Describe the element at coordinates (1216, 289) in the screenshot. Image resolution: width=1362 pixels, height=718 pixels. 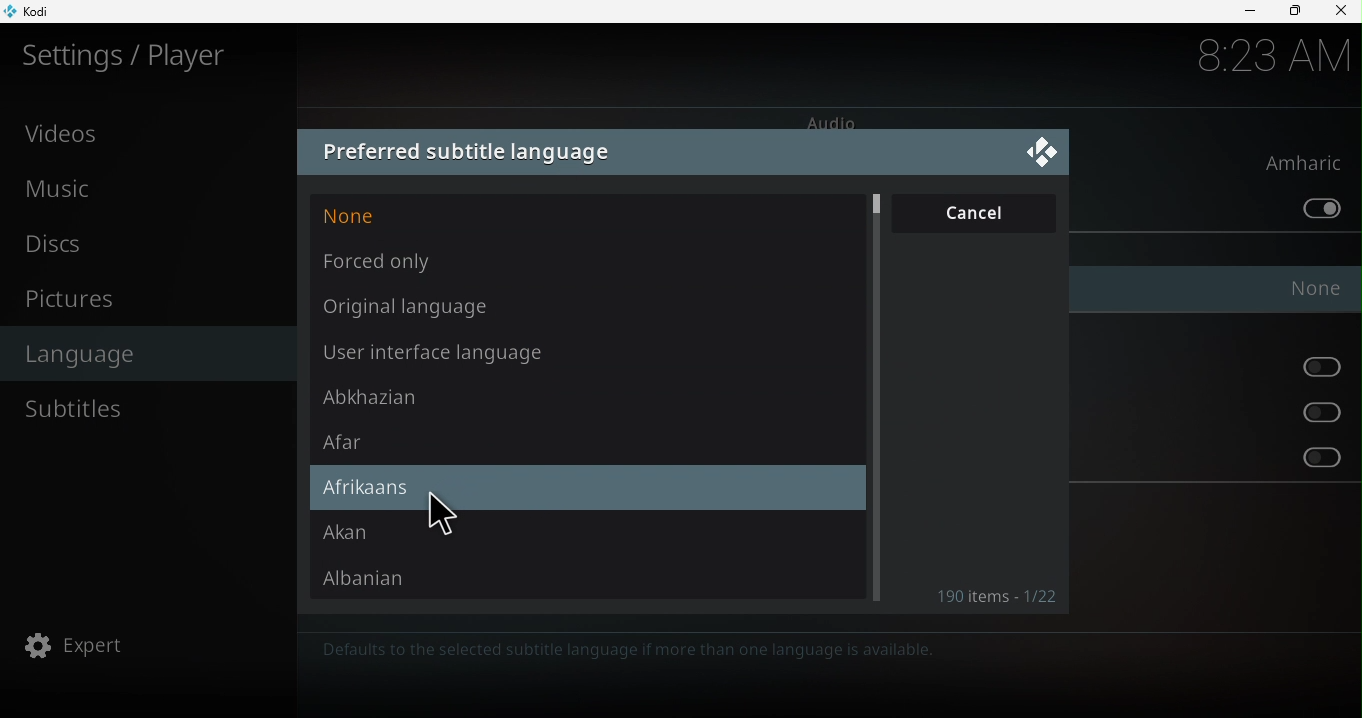
I see `Preferred subtitle language` at that location.